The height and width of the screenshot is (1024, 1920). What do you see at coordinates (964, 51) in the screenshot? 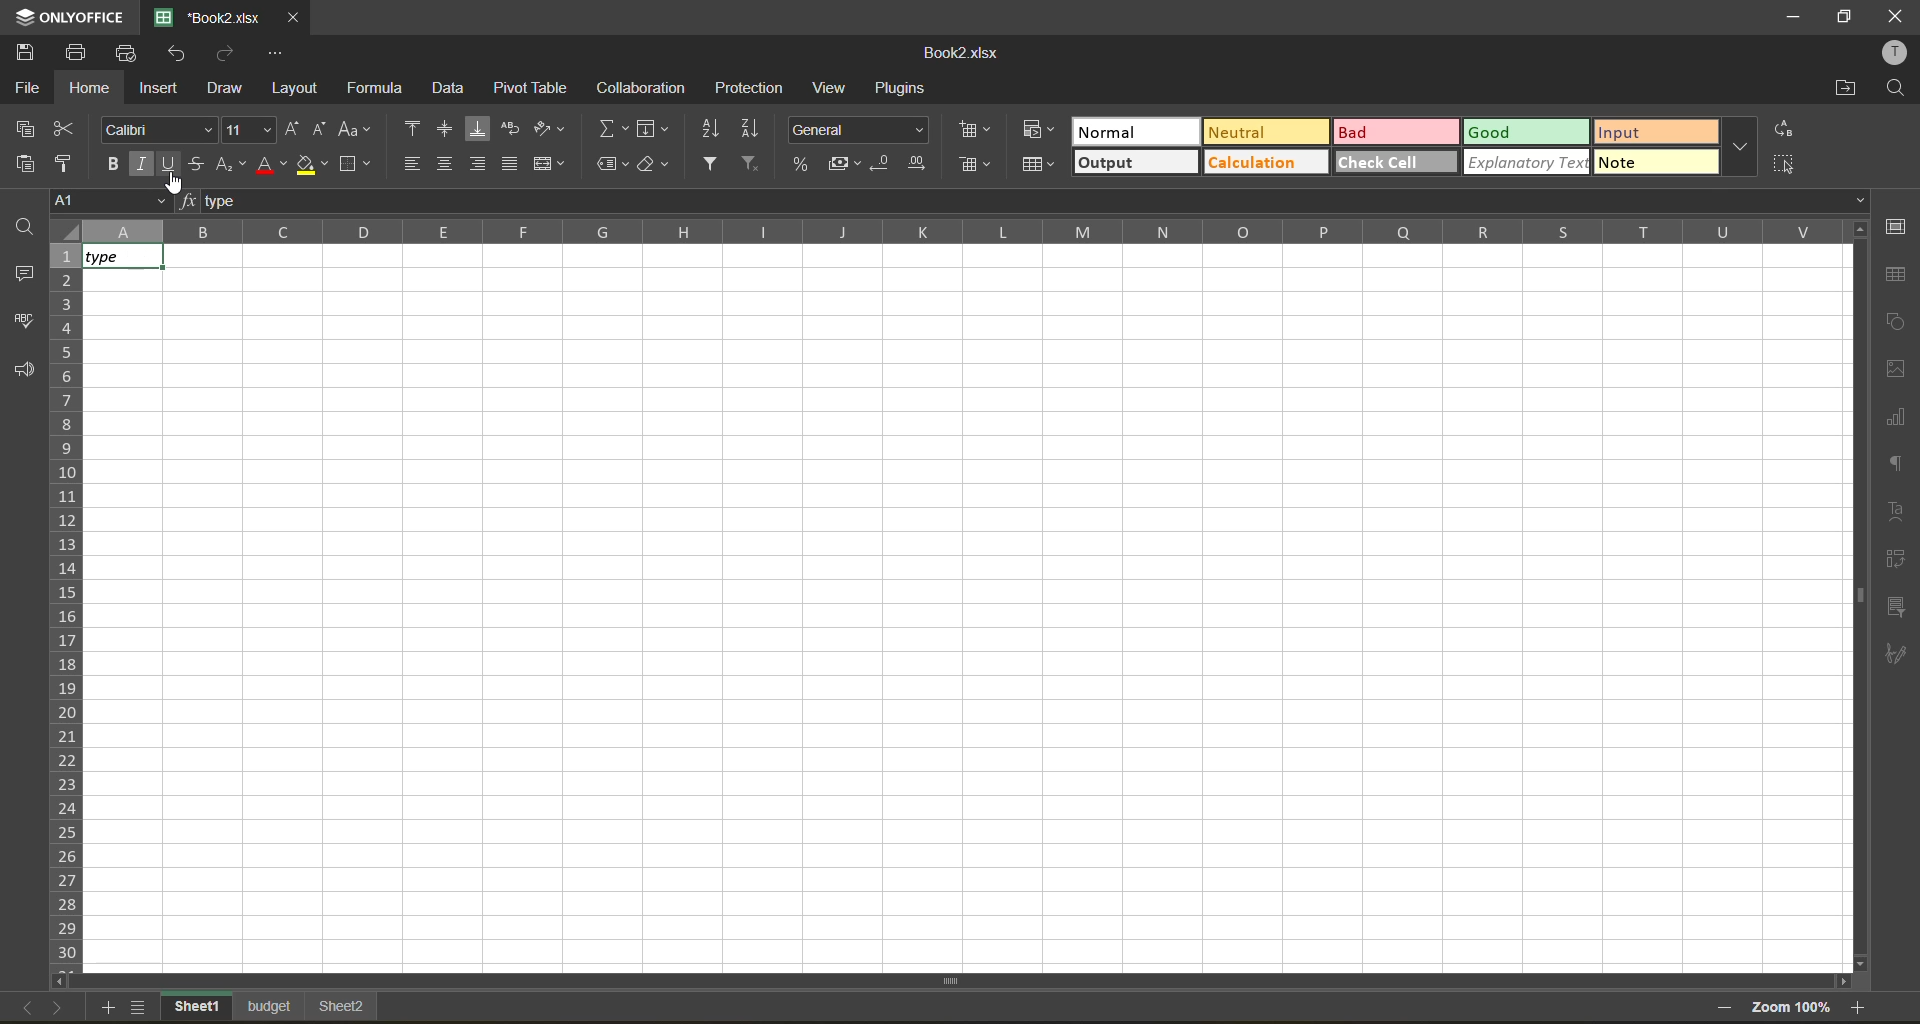
I see `Book2.xlsx` at bounding box center [964, 51].